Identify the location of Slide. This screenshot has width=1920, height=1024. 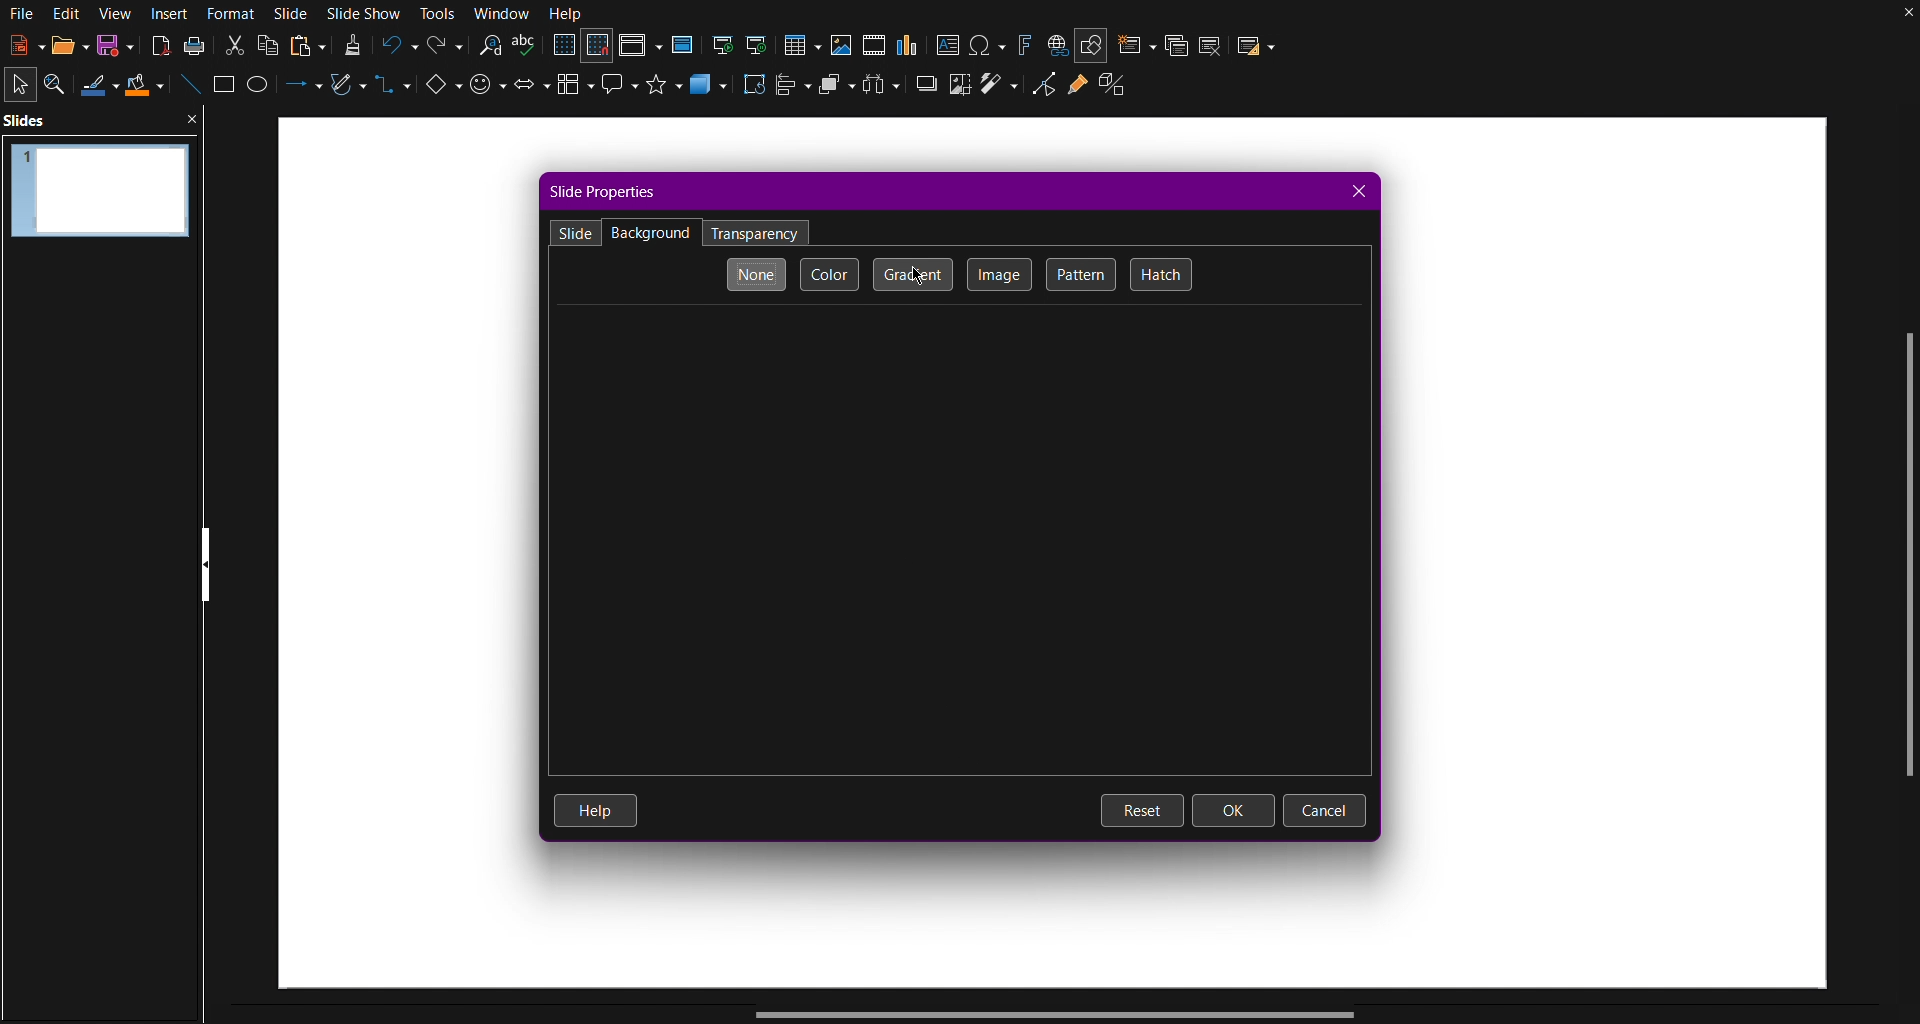
(576, 232).